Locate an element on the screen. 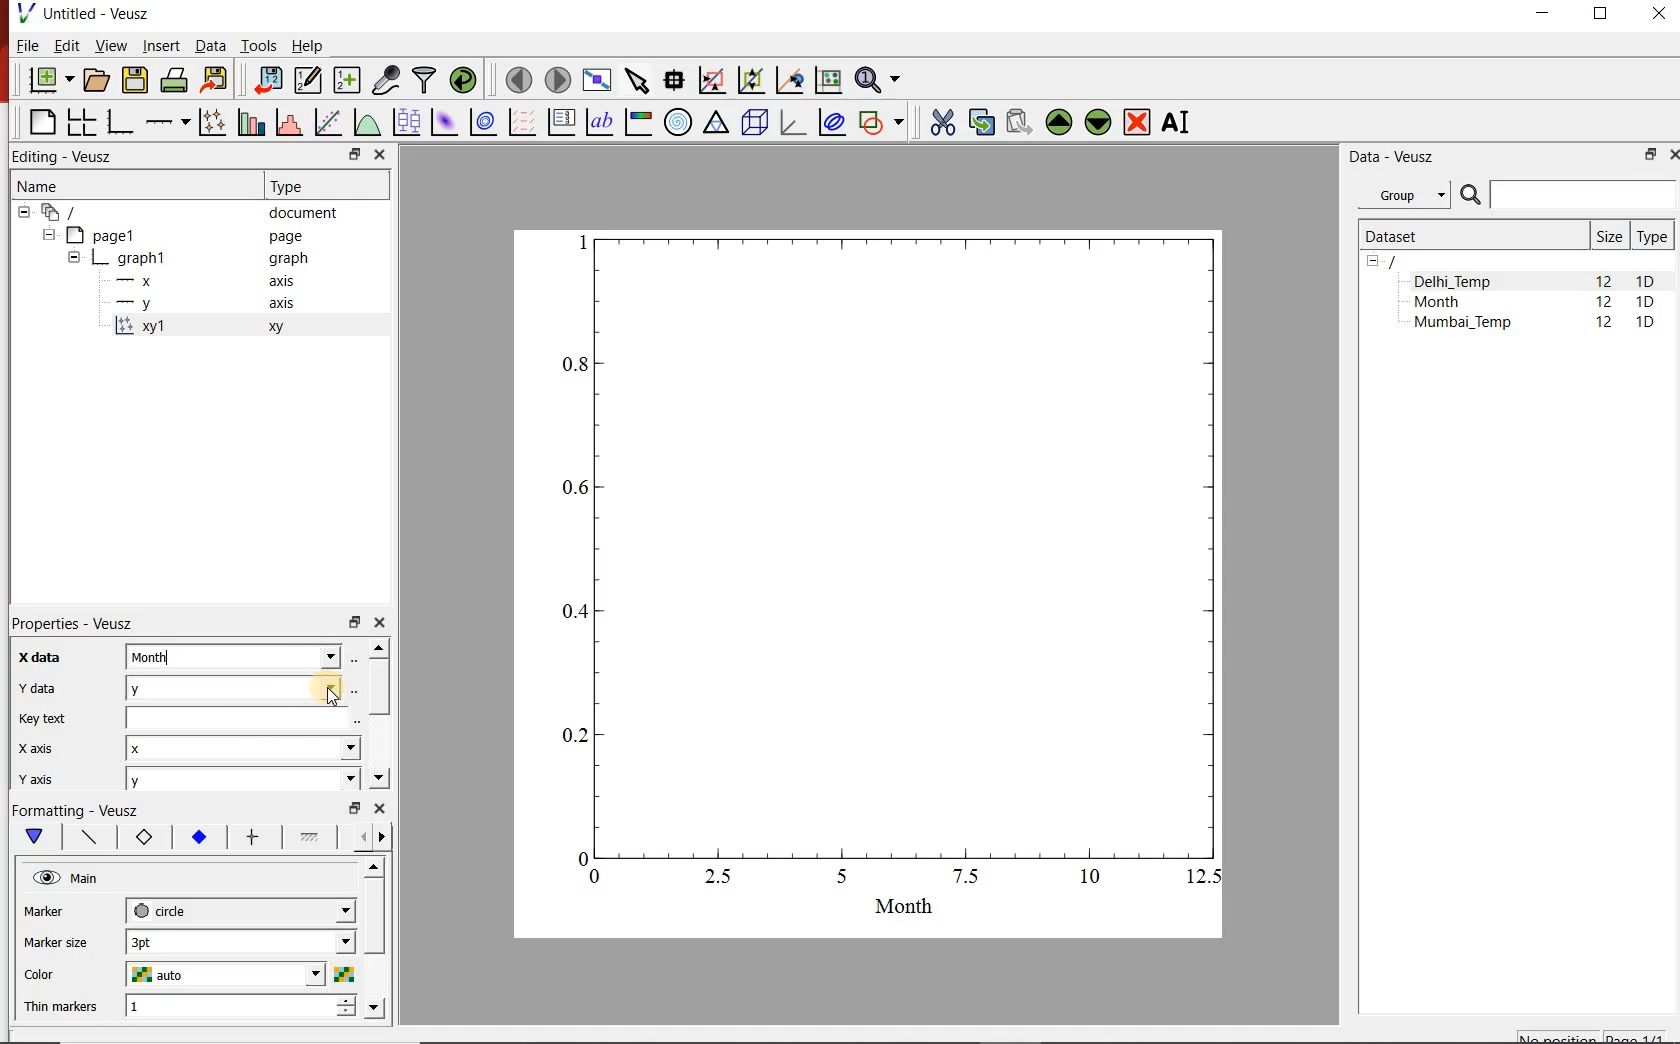 This screenshot has height=1044, width=1680. Marker size is located at coordinates (56, 944).